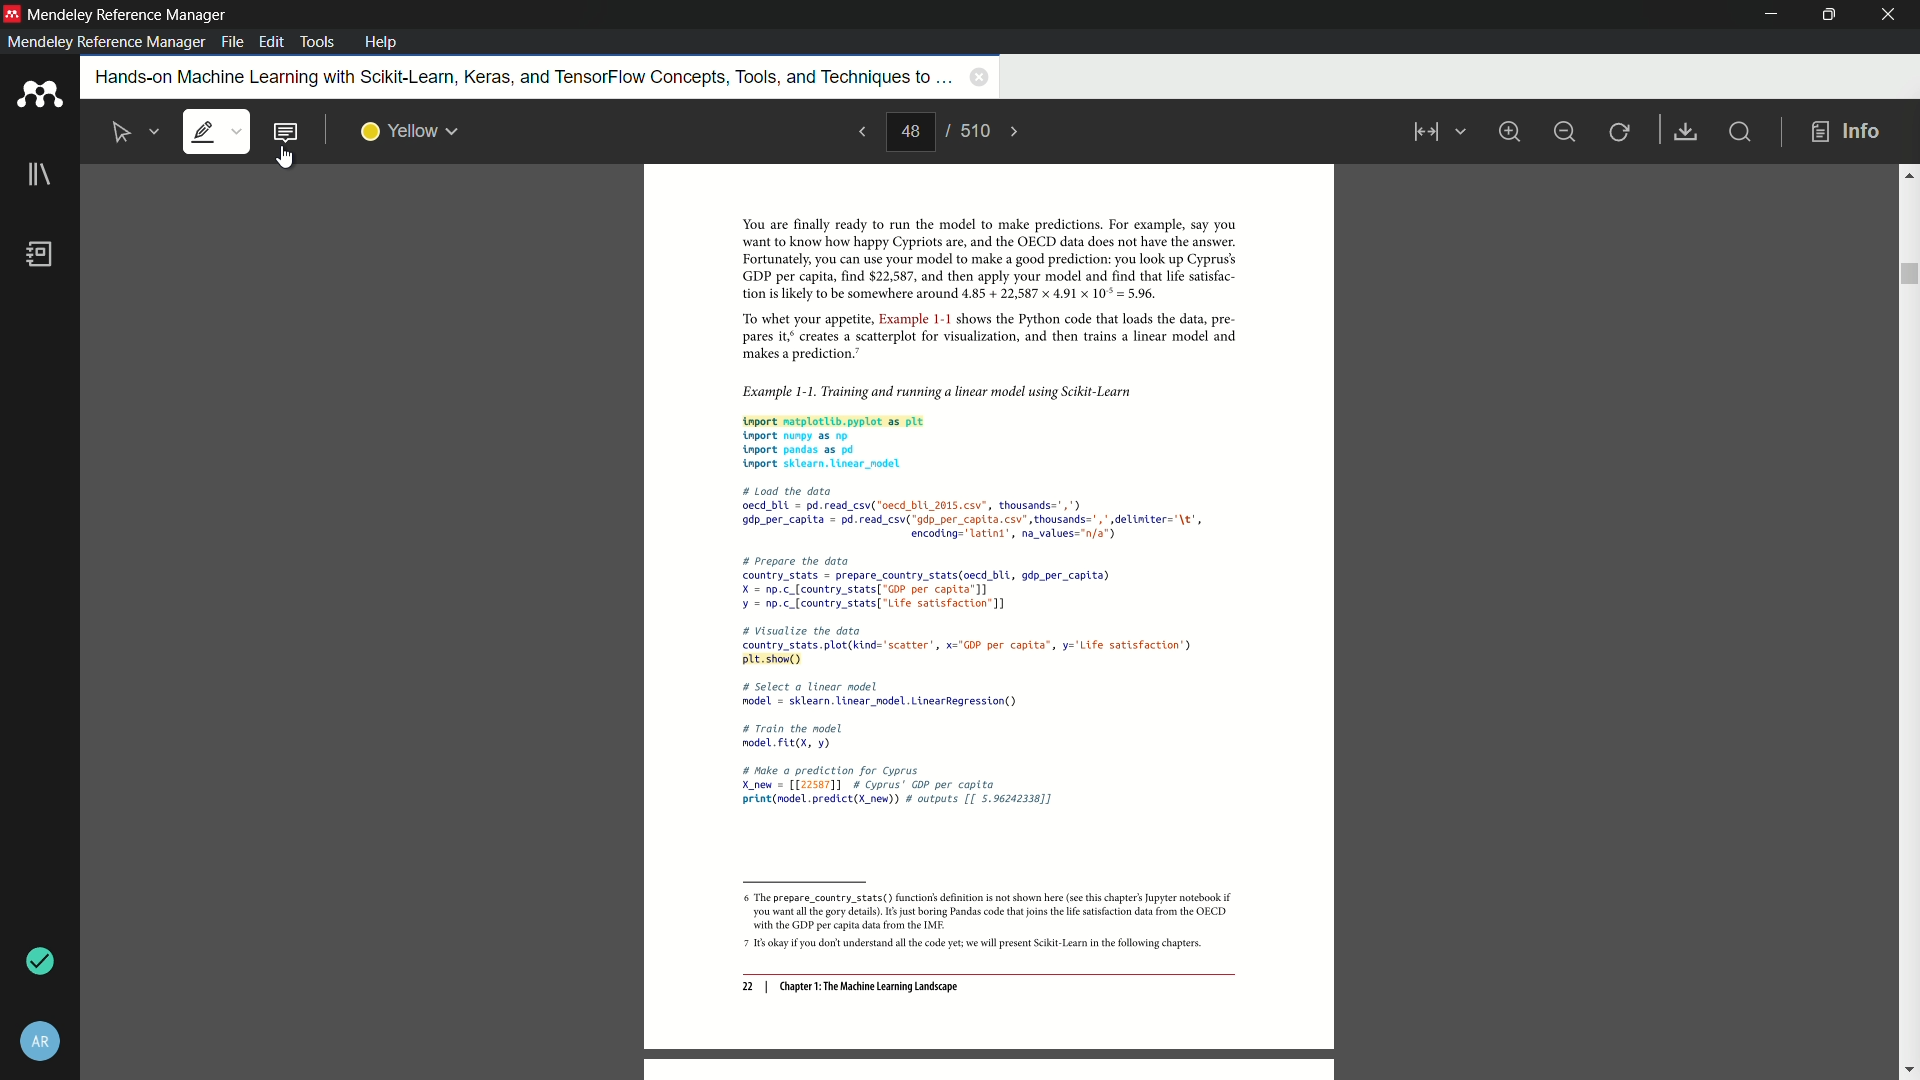  Describe the element at coordinates (381, 42) in the screenshot. I see `help menu` at that location.